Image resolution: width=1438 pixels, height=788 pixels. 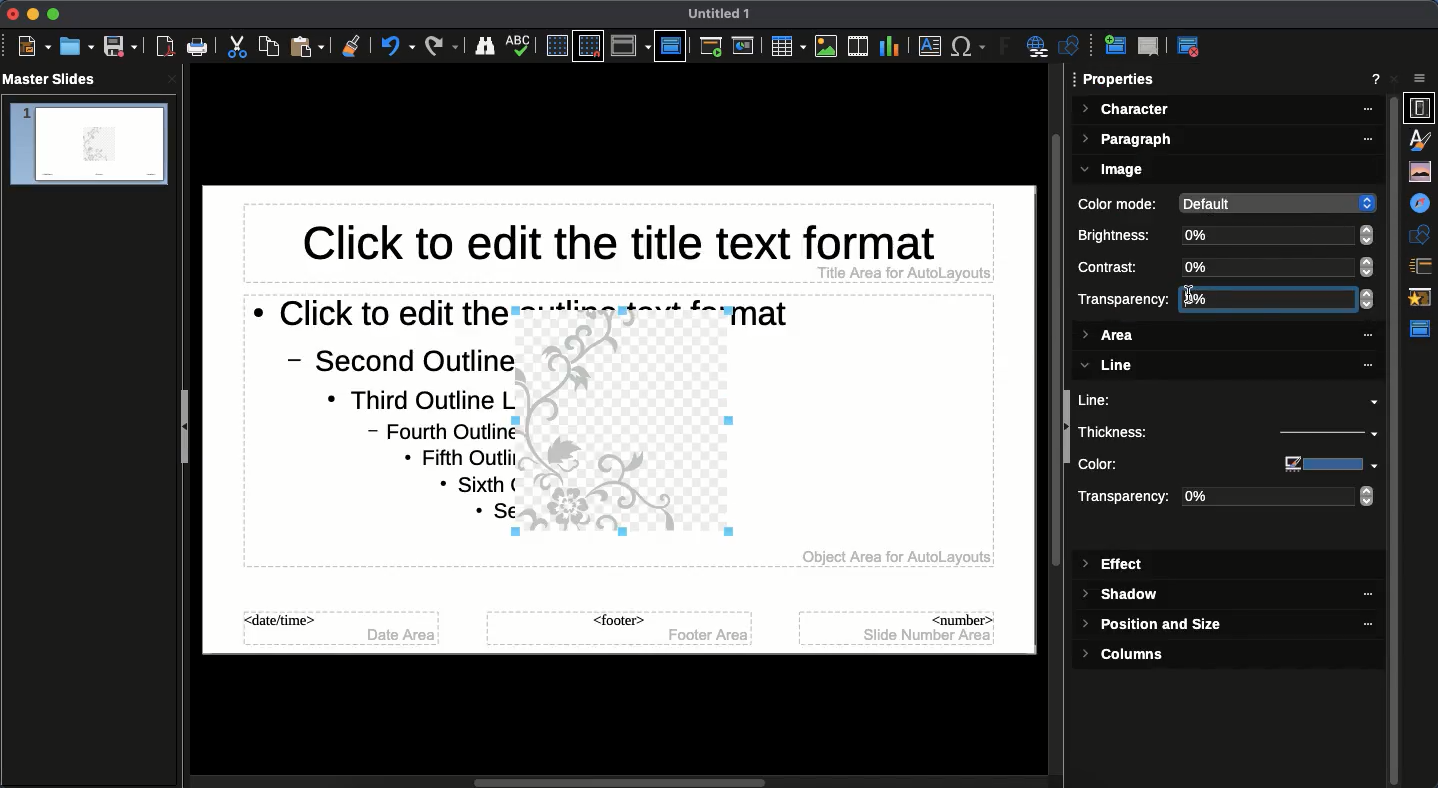 I want to click on New master, so click(x=1113, y=47).